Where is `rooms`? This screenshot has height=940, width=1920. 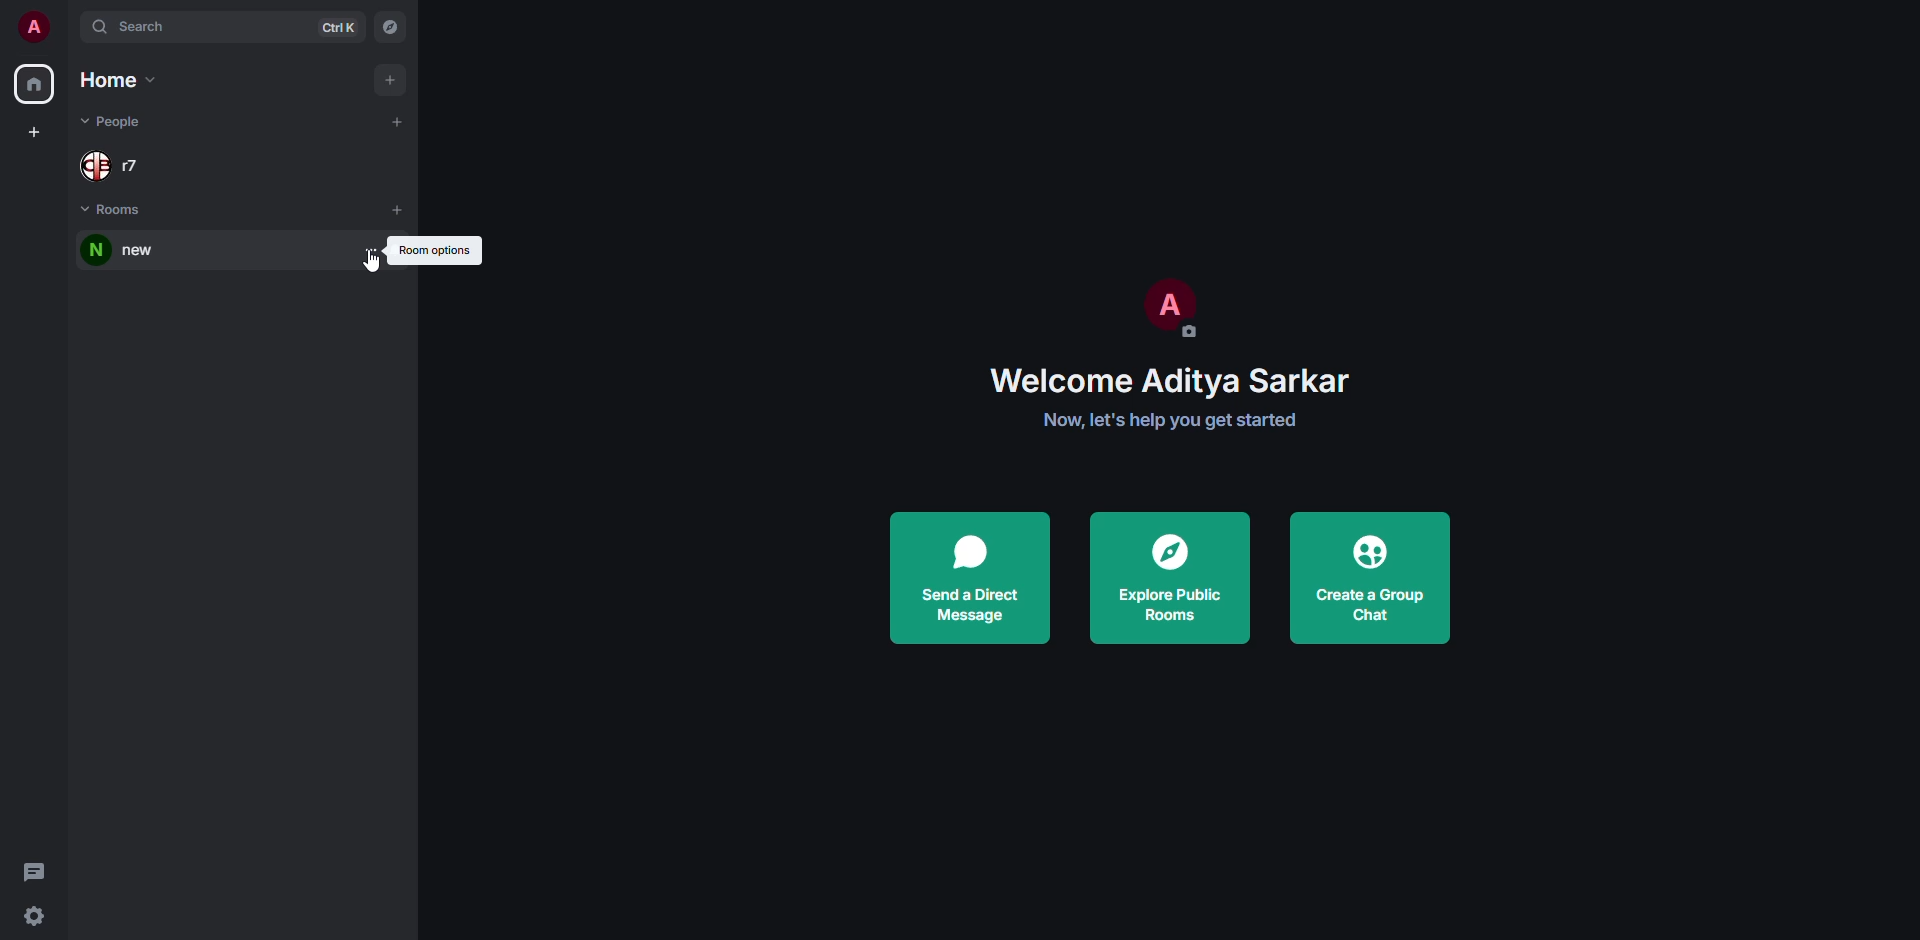
rooms is located at coordinates (111, 206).